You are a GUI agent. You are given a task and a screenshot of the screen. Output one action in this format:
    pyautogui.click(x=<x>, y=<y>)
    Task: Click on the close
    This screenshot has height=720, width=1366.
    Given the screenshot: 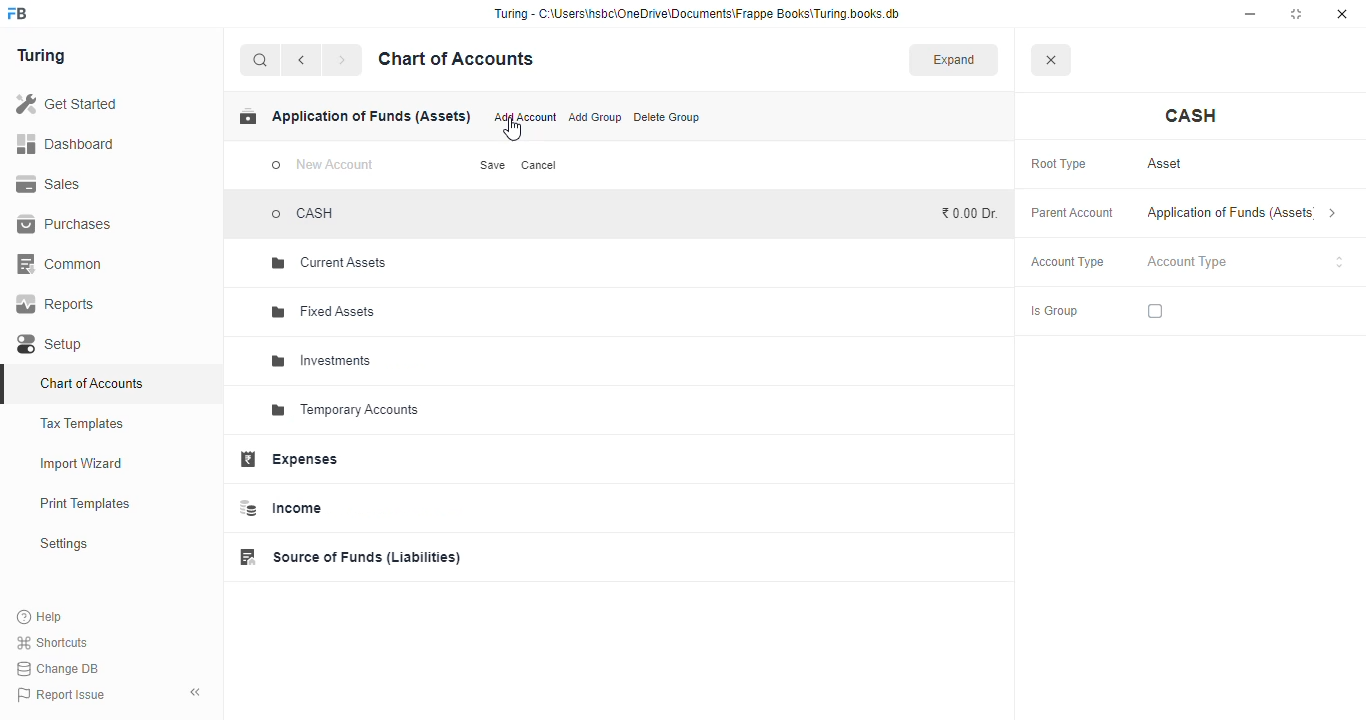 What is the action you would take?
    pyautogui.click(x=1050, y=59)
    